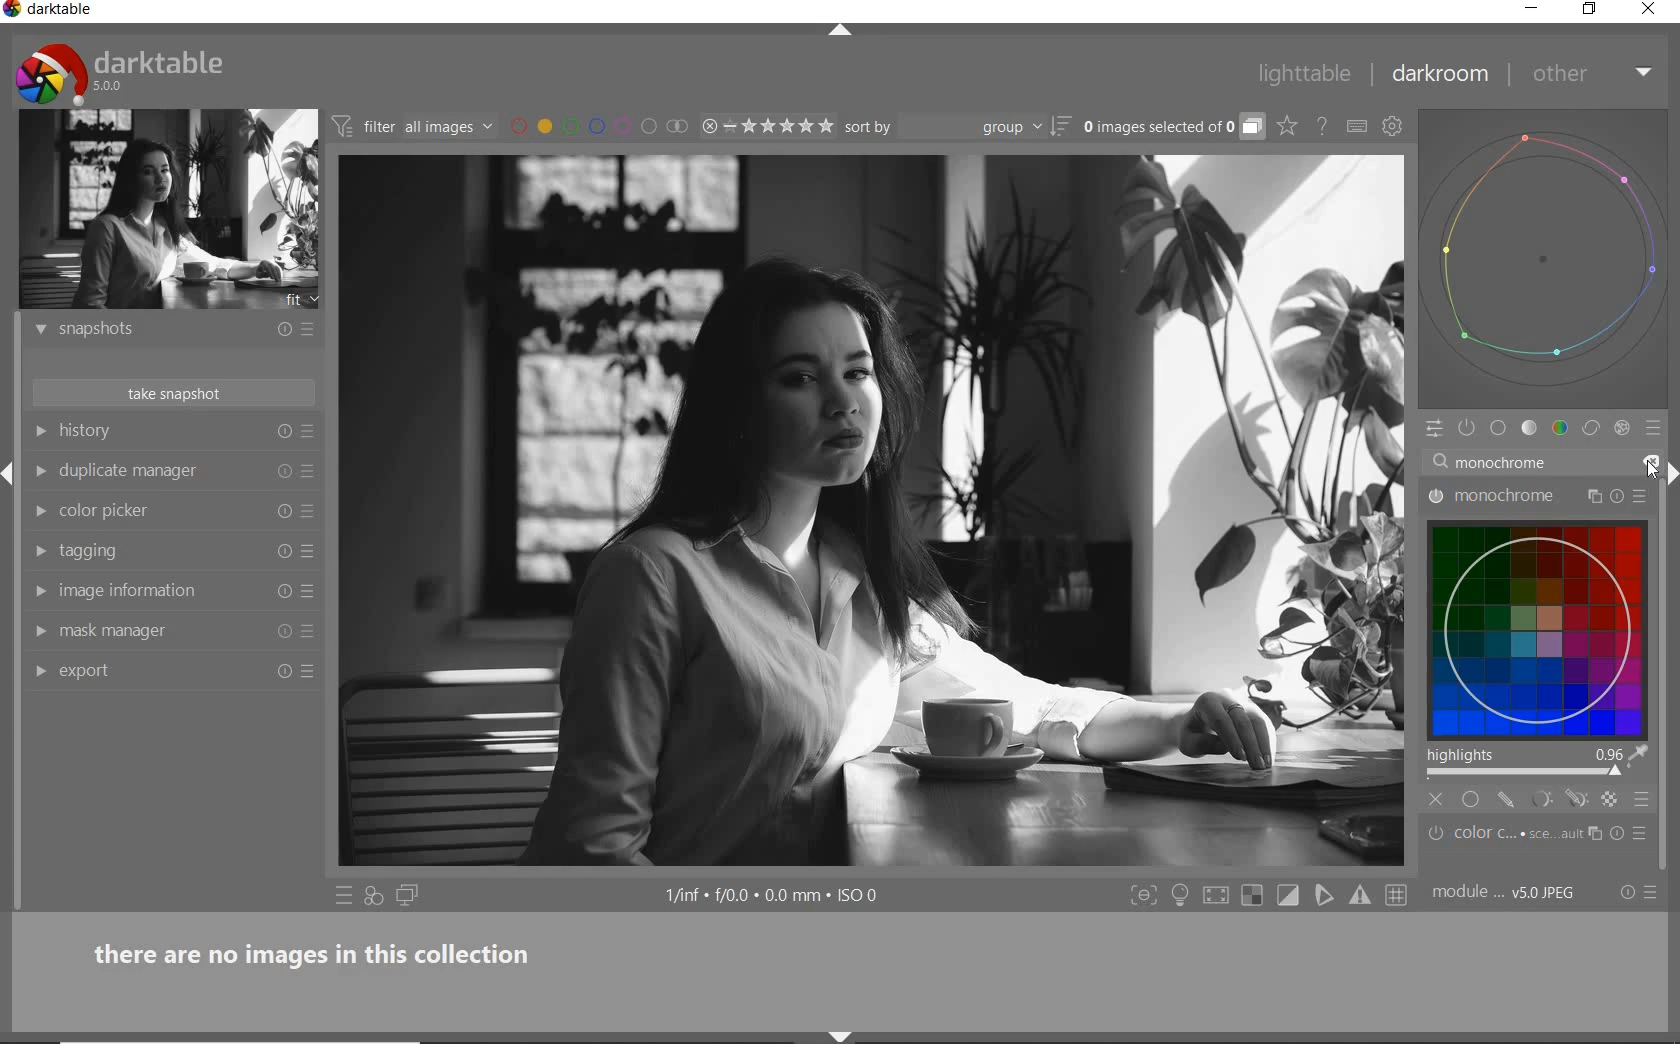 The image size is (1680, 1044). What do you see at coordinates (160, 669) in the screenshot?
I see `export` at bounding box center [160, 669].